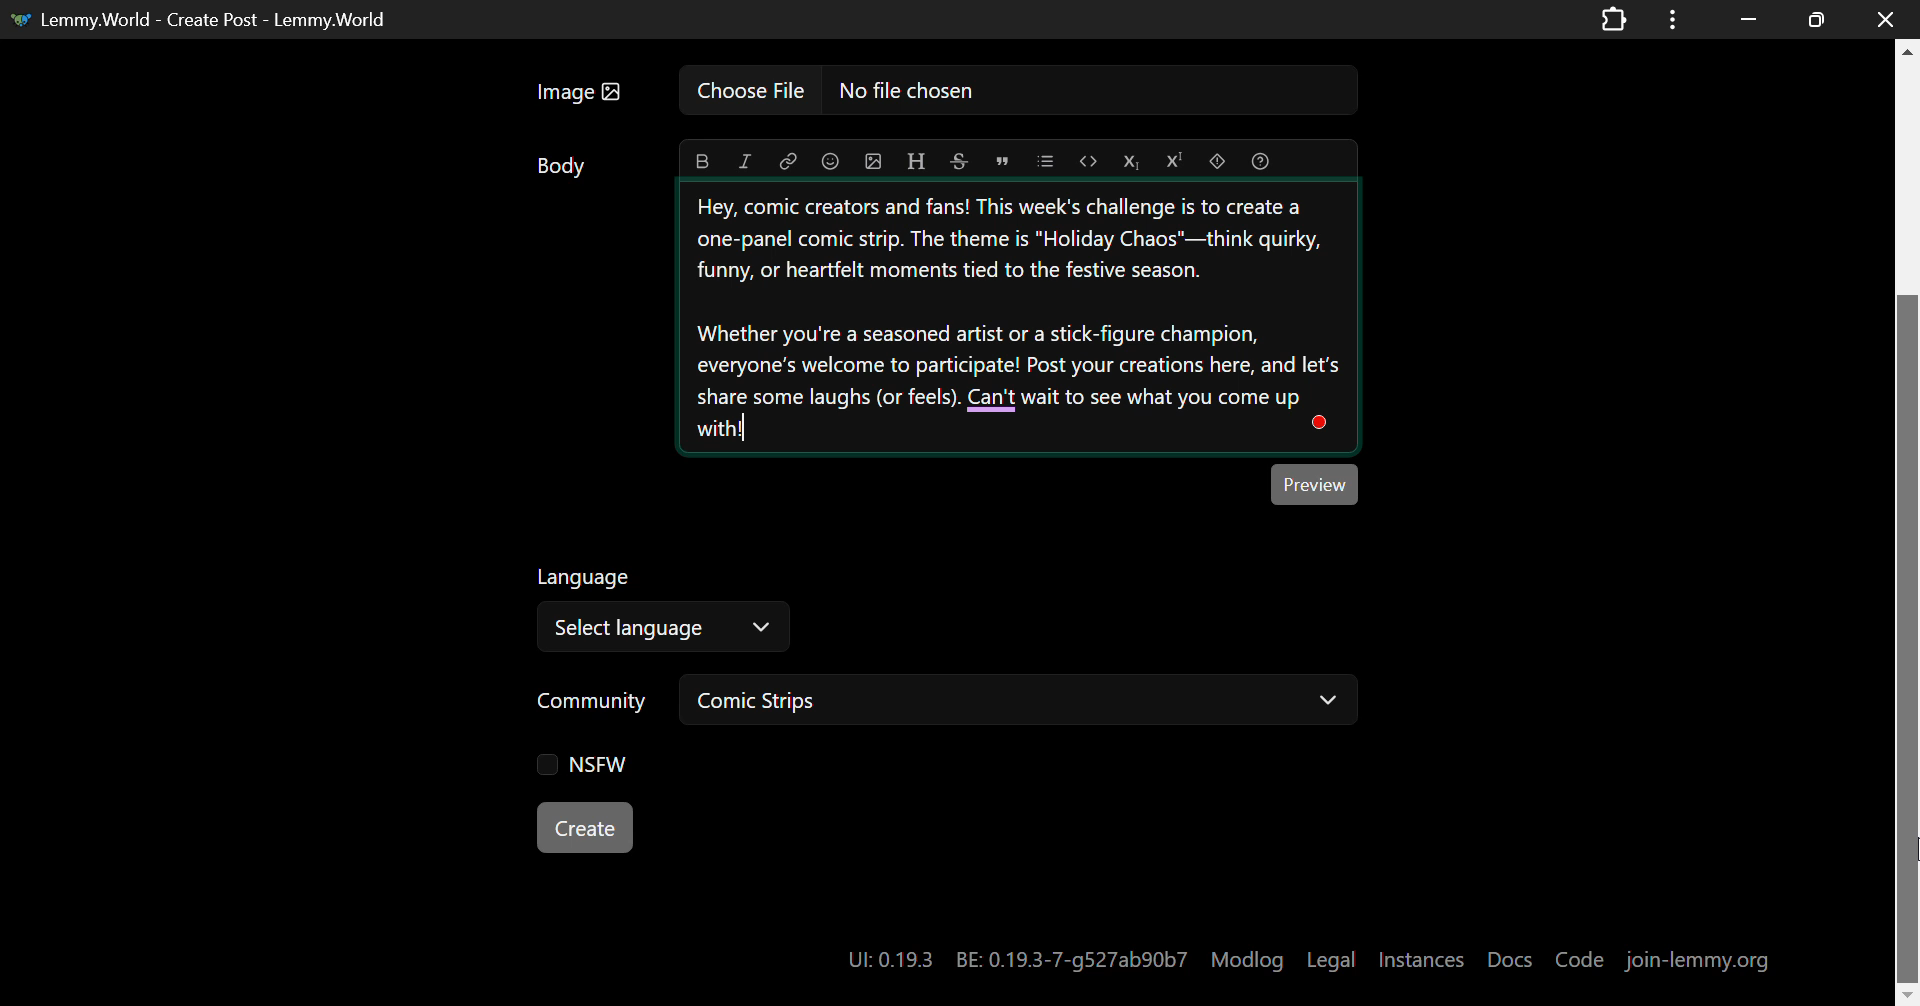  Describe the element at coordinates (788, 162) in the screenshot. I see `link` at that location.